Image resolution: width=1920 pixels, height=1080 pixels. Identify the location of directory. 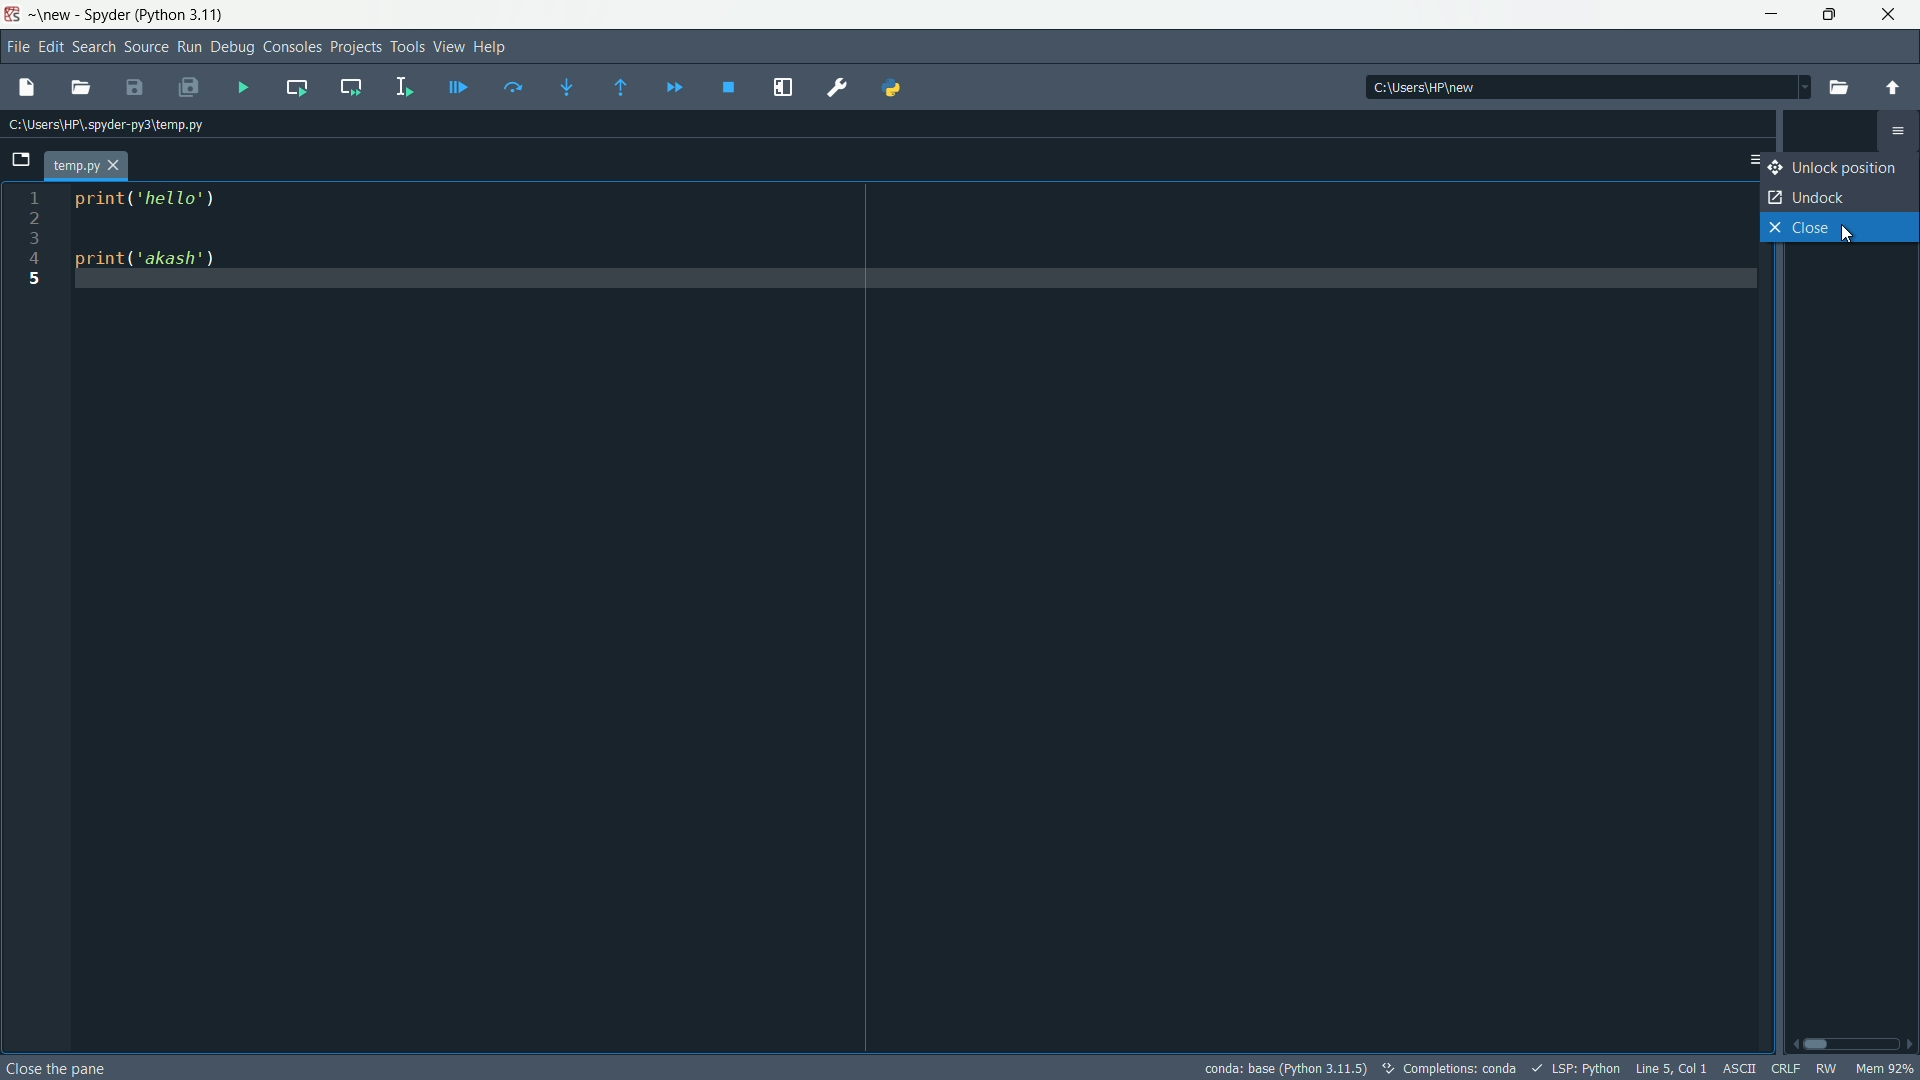
(1587, 89).